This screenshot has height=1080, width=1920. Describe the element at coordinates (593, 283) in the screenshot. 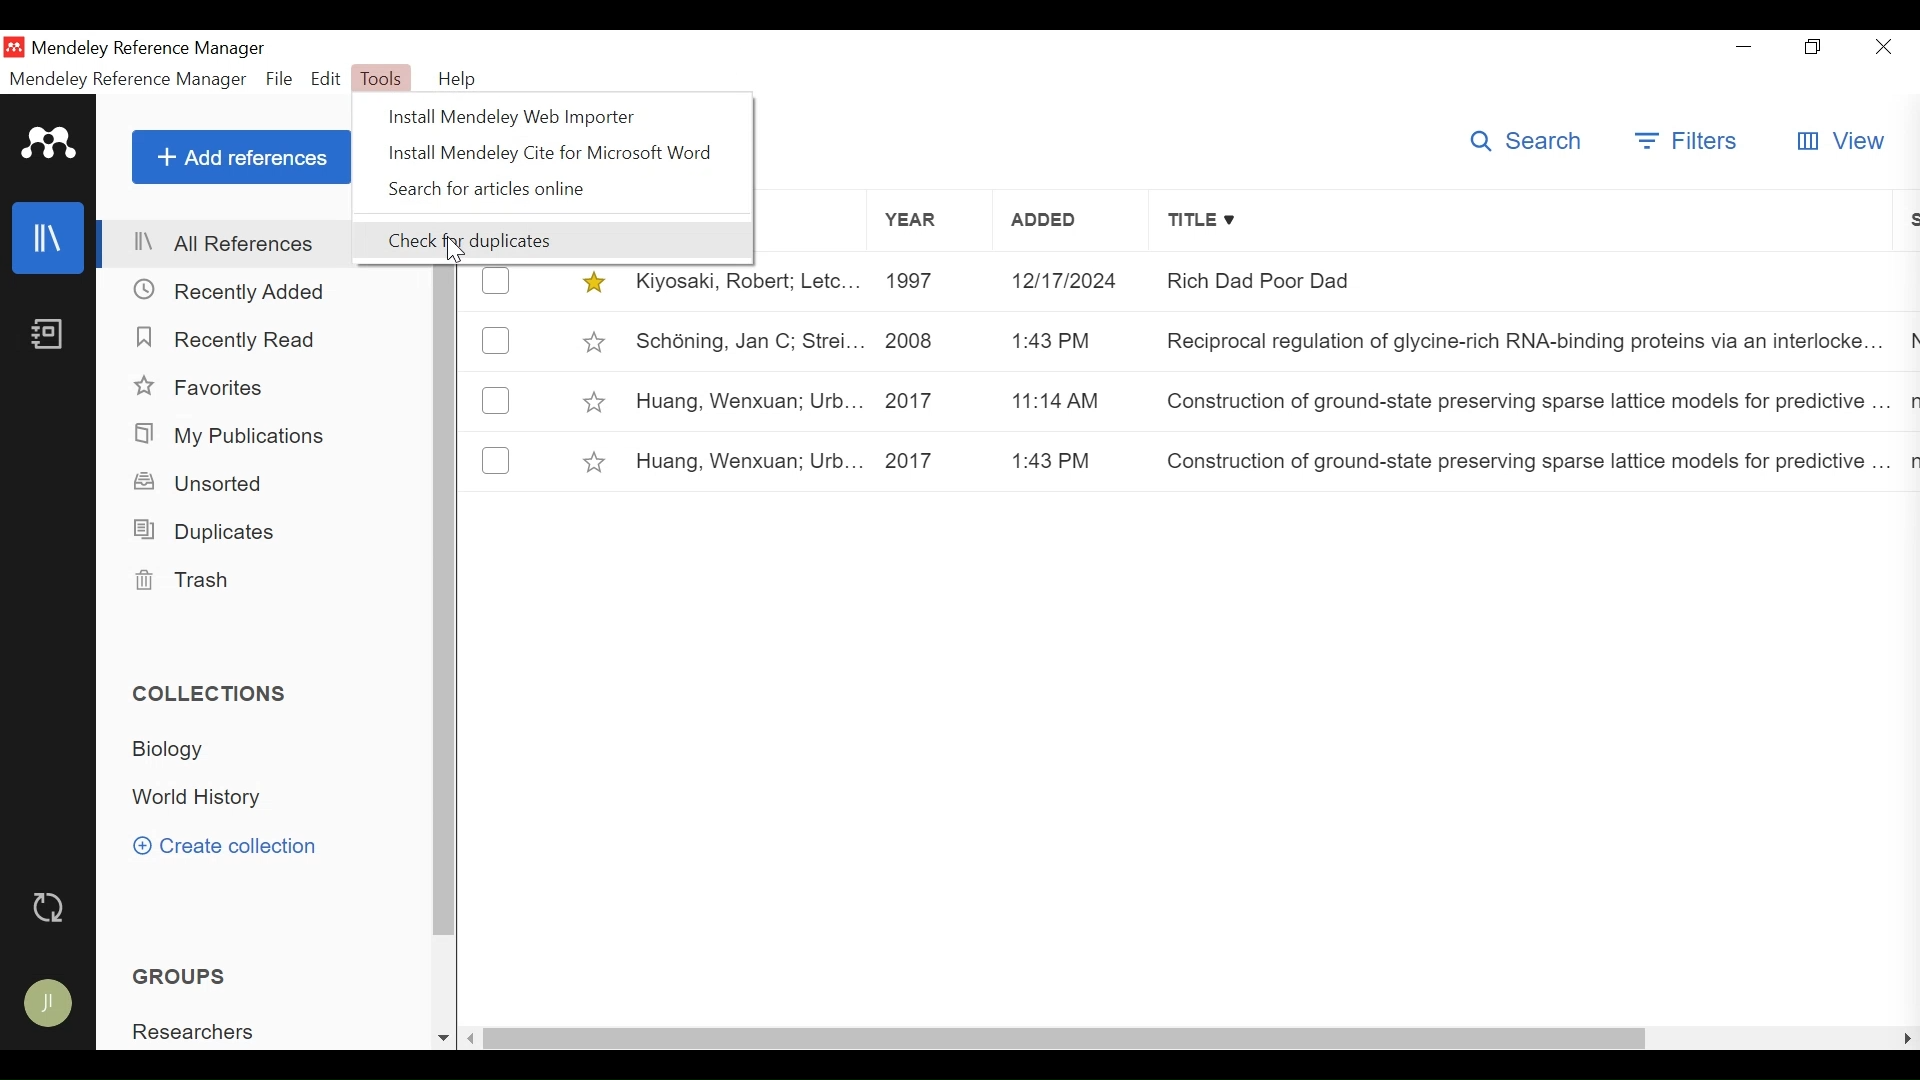

I see `Toggle Favorites` at that location.